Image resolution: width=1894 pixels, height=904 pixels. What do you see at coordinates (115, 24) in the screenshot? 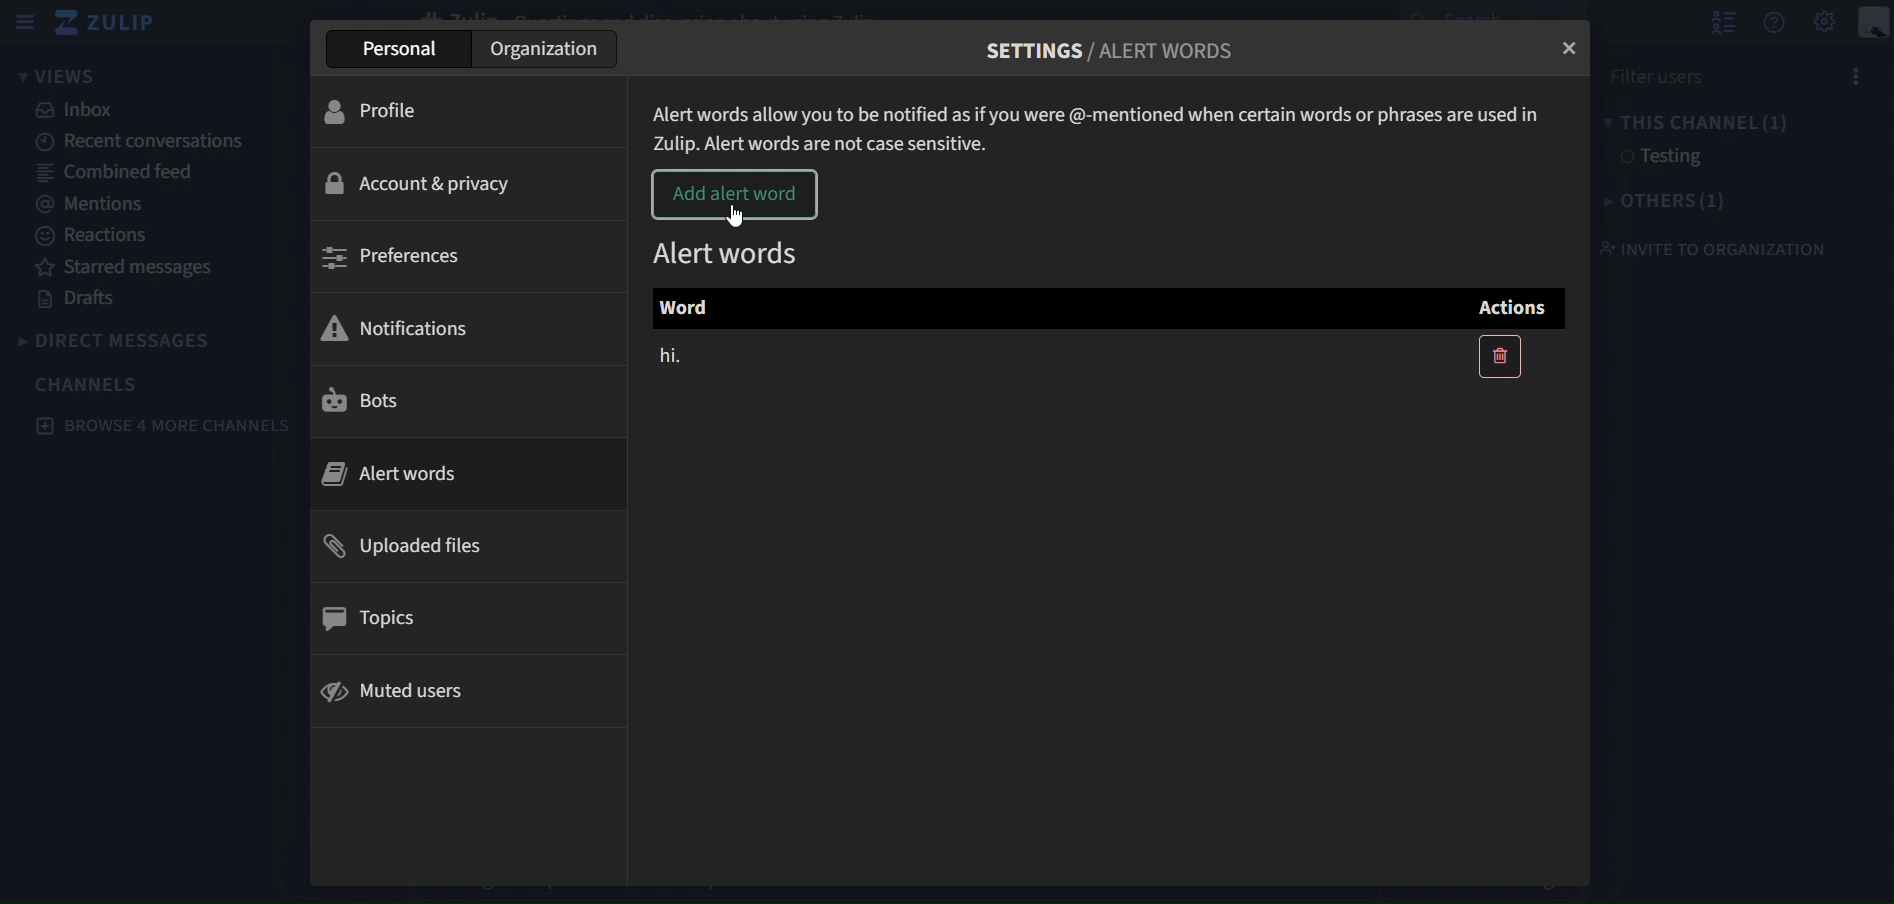
I see `zulip` at bounding box center [115, 24].